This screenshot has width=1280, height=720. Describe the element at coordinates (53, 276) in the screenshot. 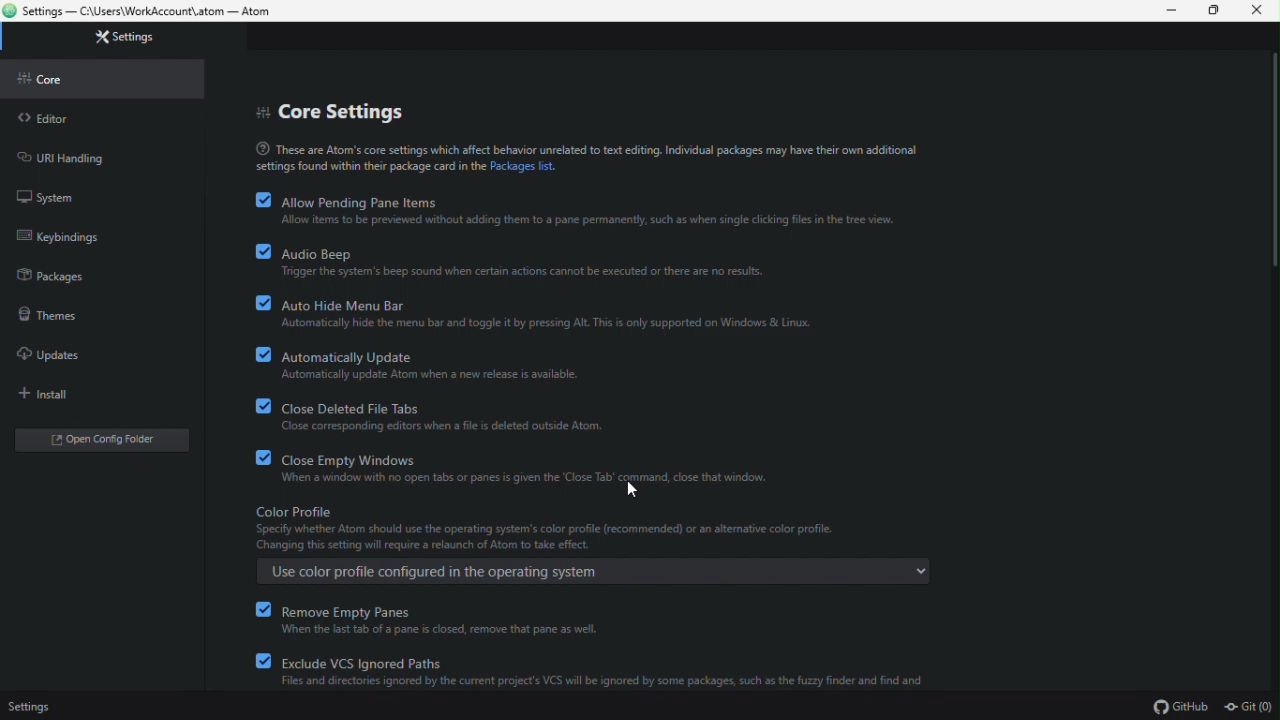

I see `packages` at that location.